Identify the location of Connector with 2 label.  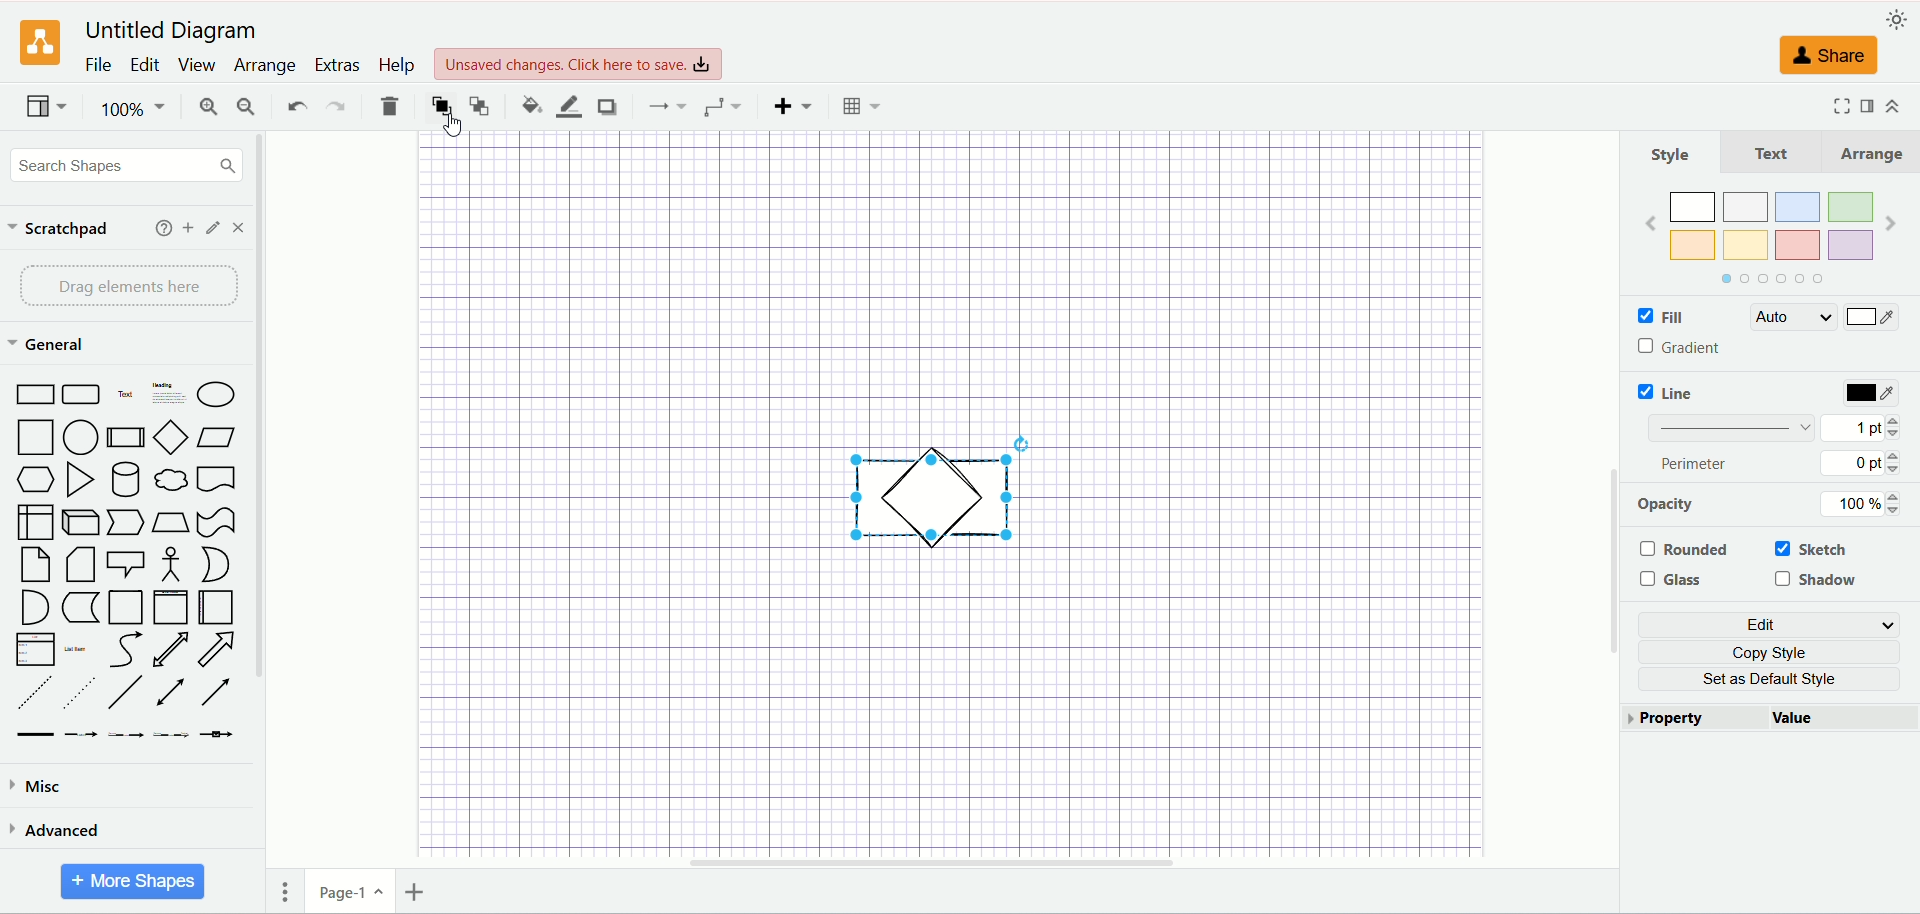
(130, 736).